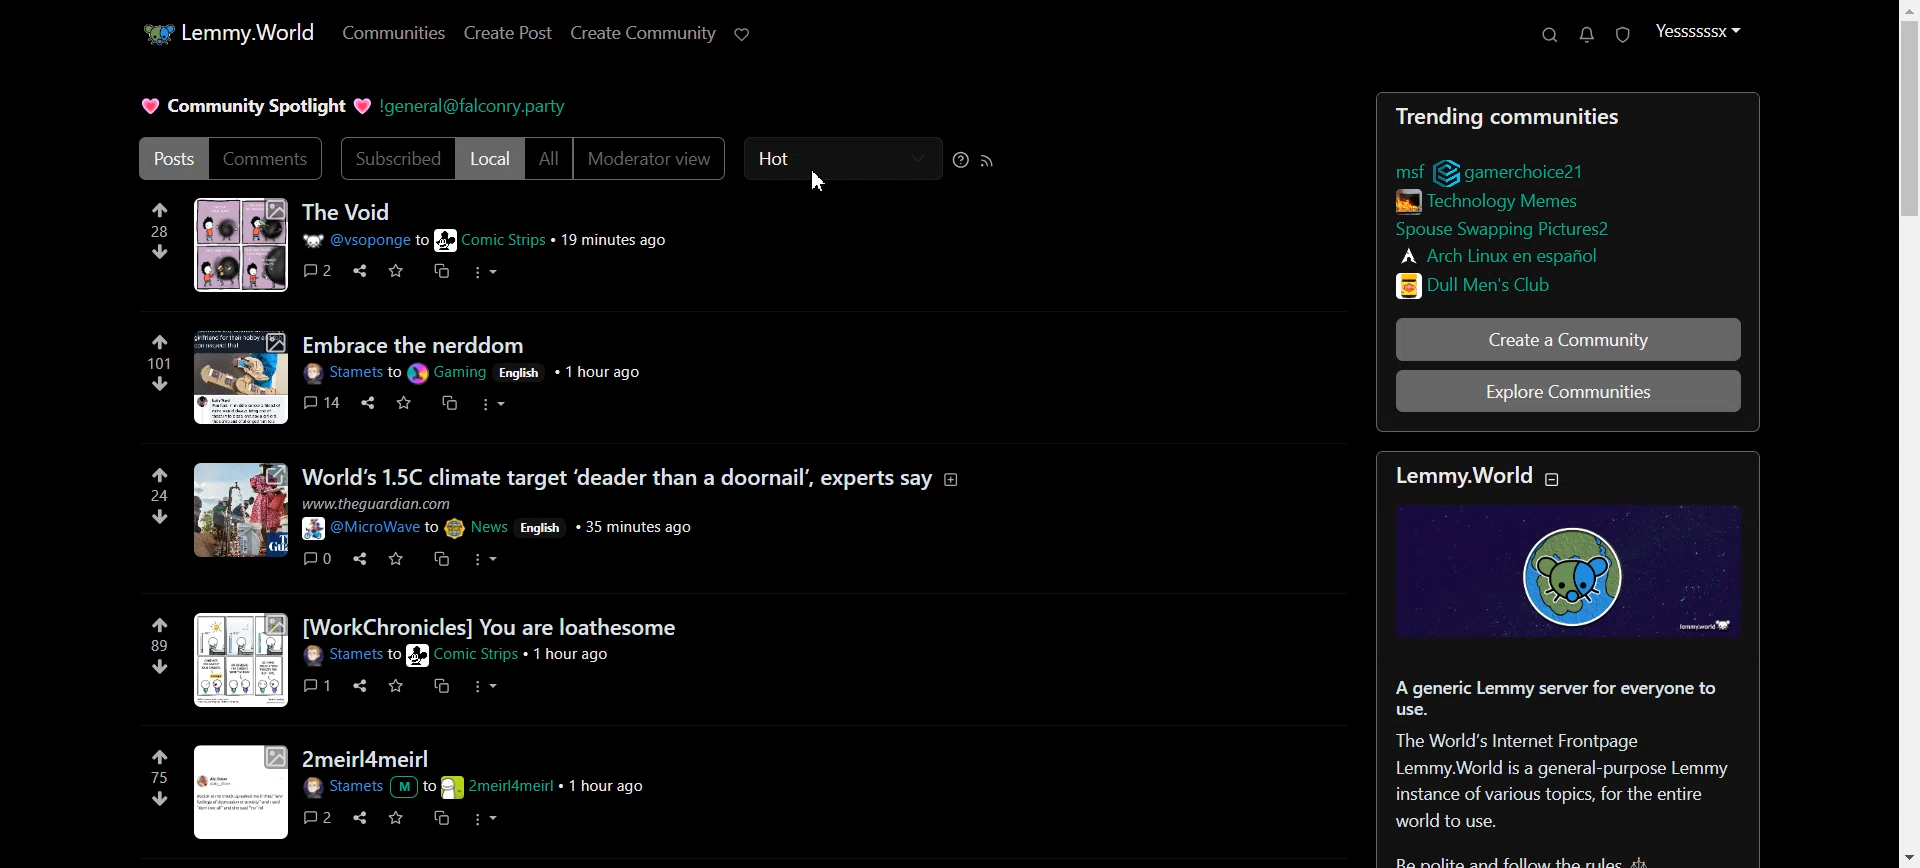  What do you see at coordinates (359, 817) in the screenshot?
I see `share` at bounding box center [359, 817].